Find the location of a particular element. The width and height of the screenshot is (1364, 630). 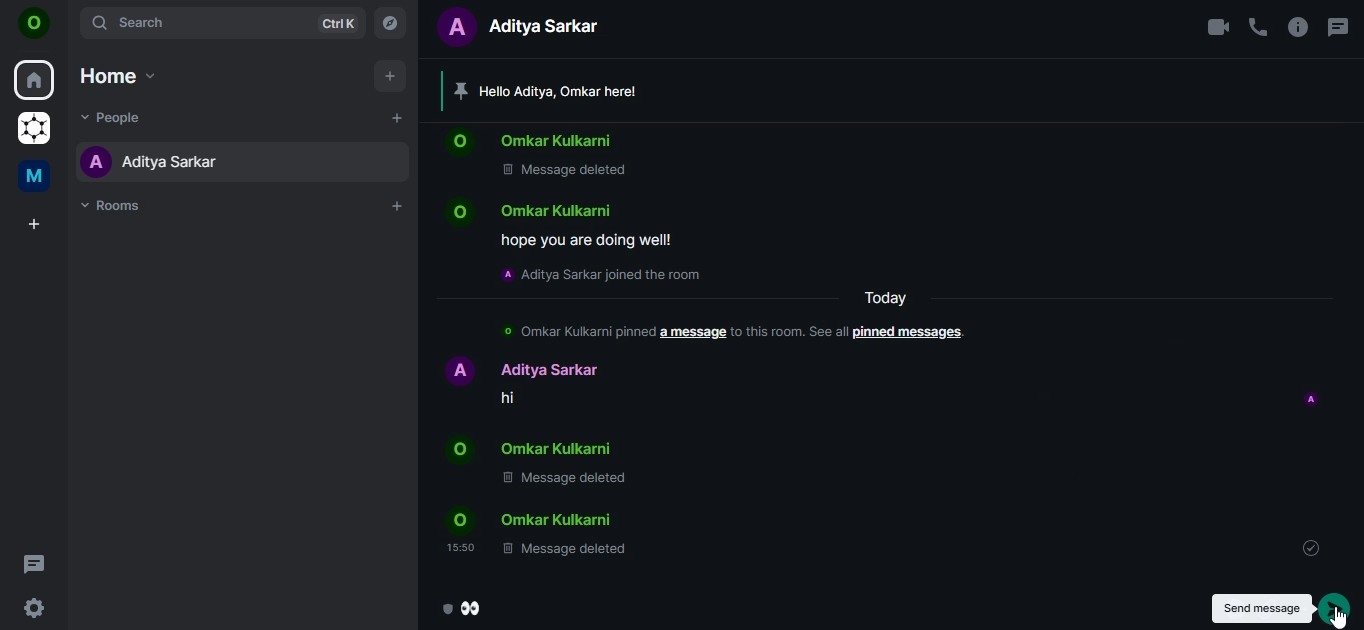

text is located at coordinates (706, 322).